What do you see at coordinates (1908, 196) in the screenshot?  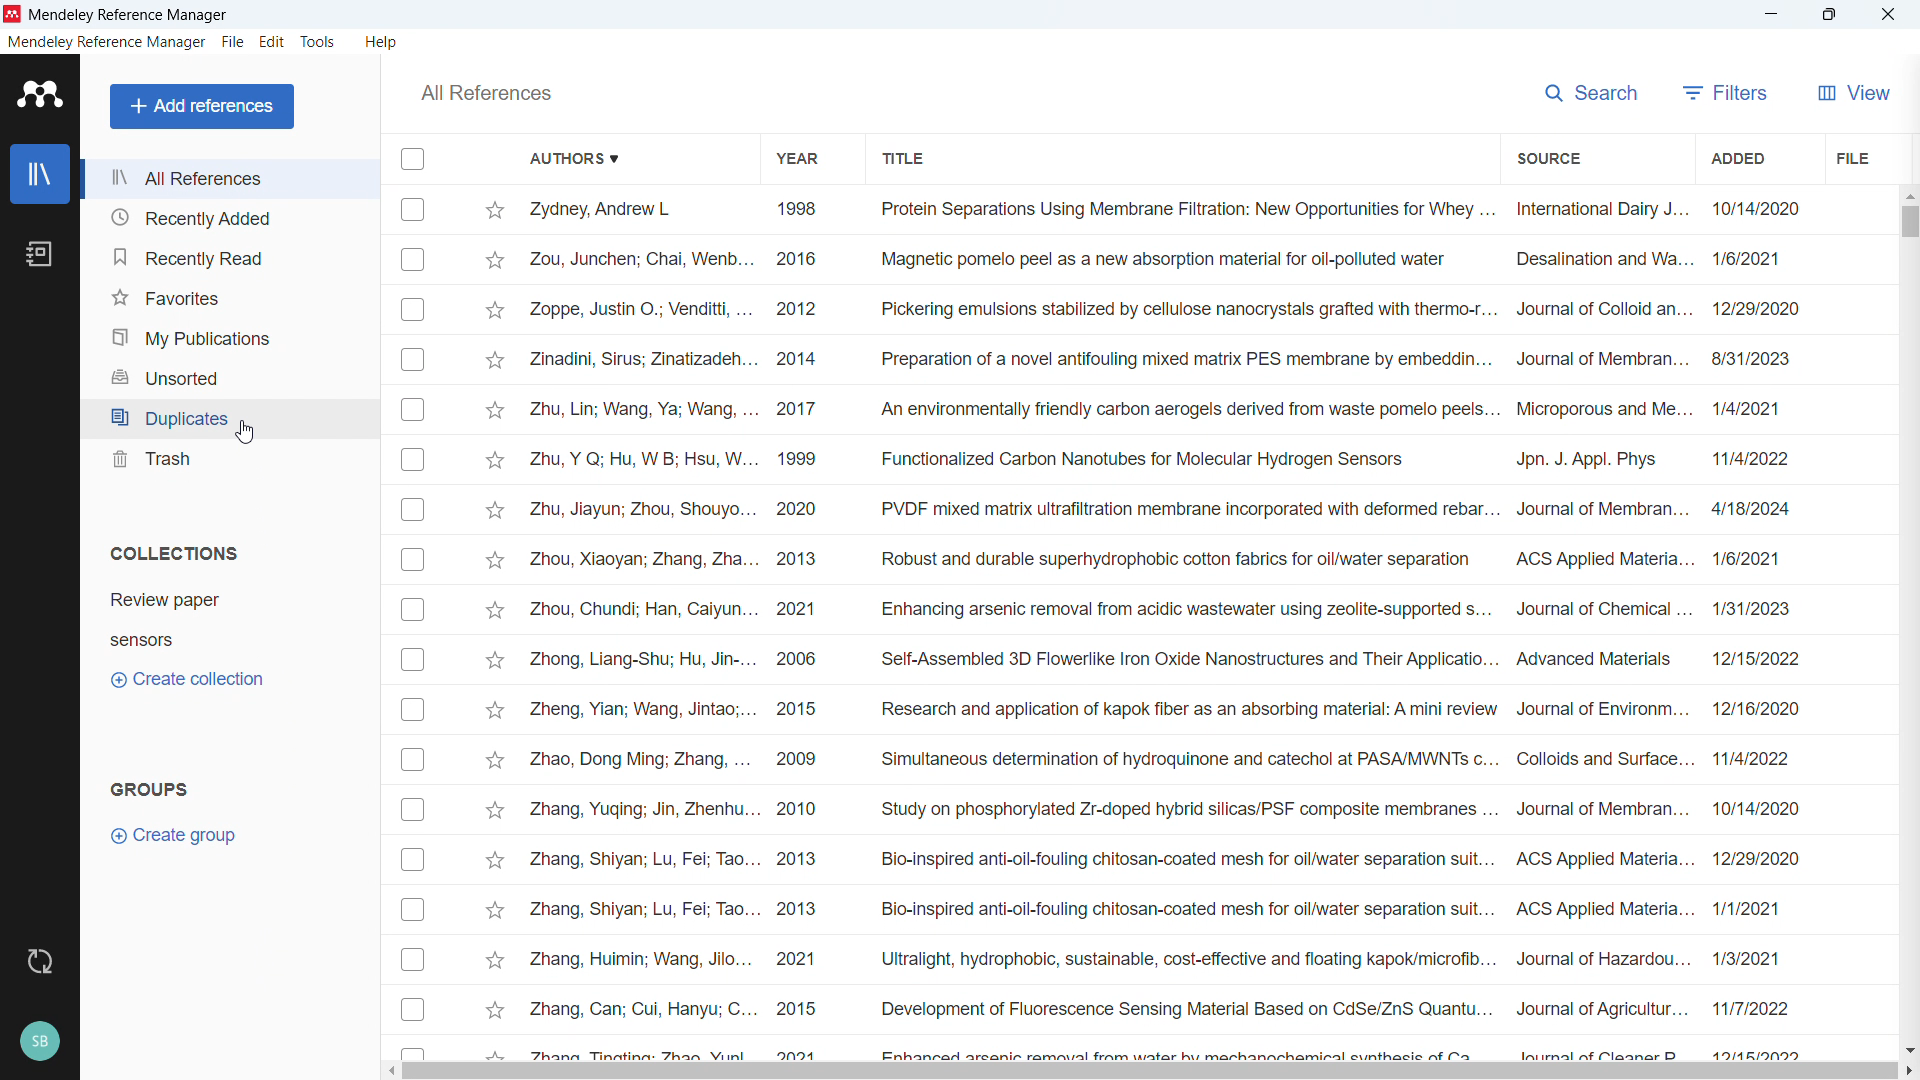 I see `Scroll up ` at bounding box center [1908, 196].